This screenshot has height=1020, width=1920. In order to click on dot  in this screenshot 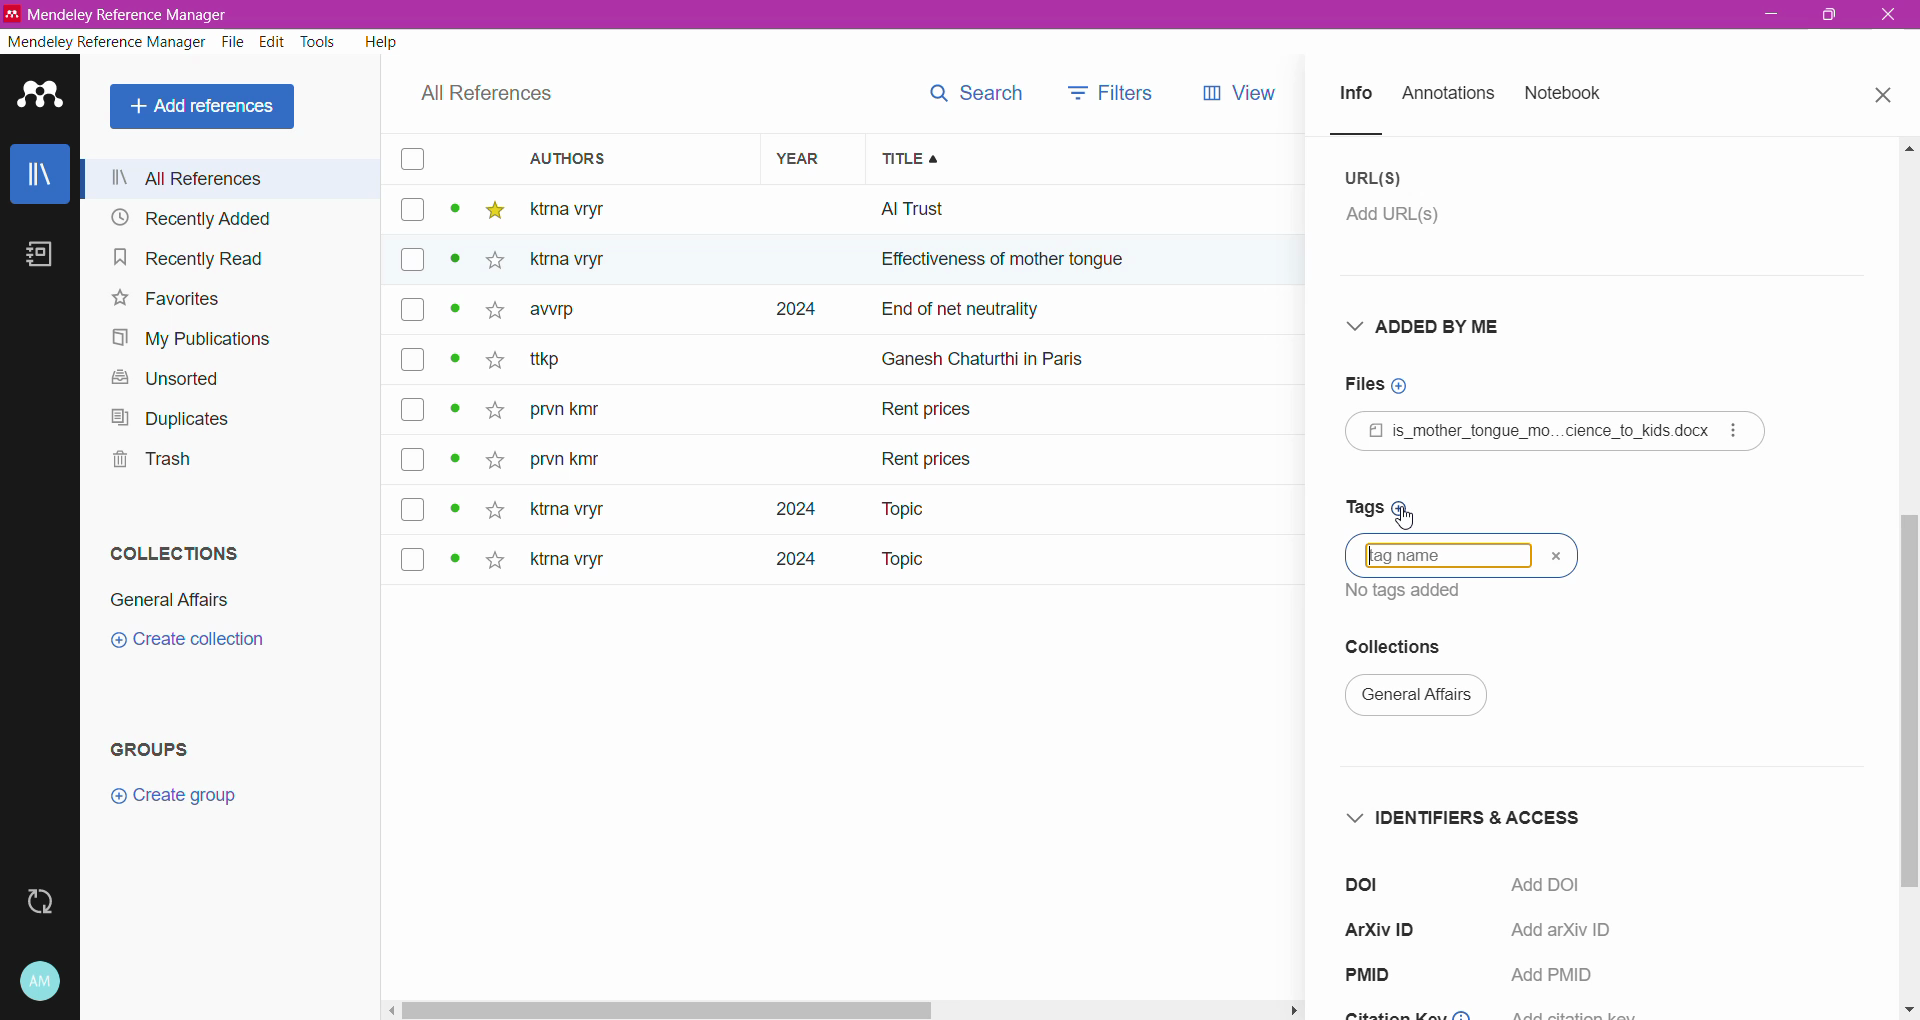, I will do `click(449, 266)`.